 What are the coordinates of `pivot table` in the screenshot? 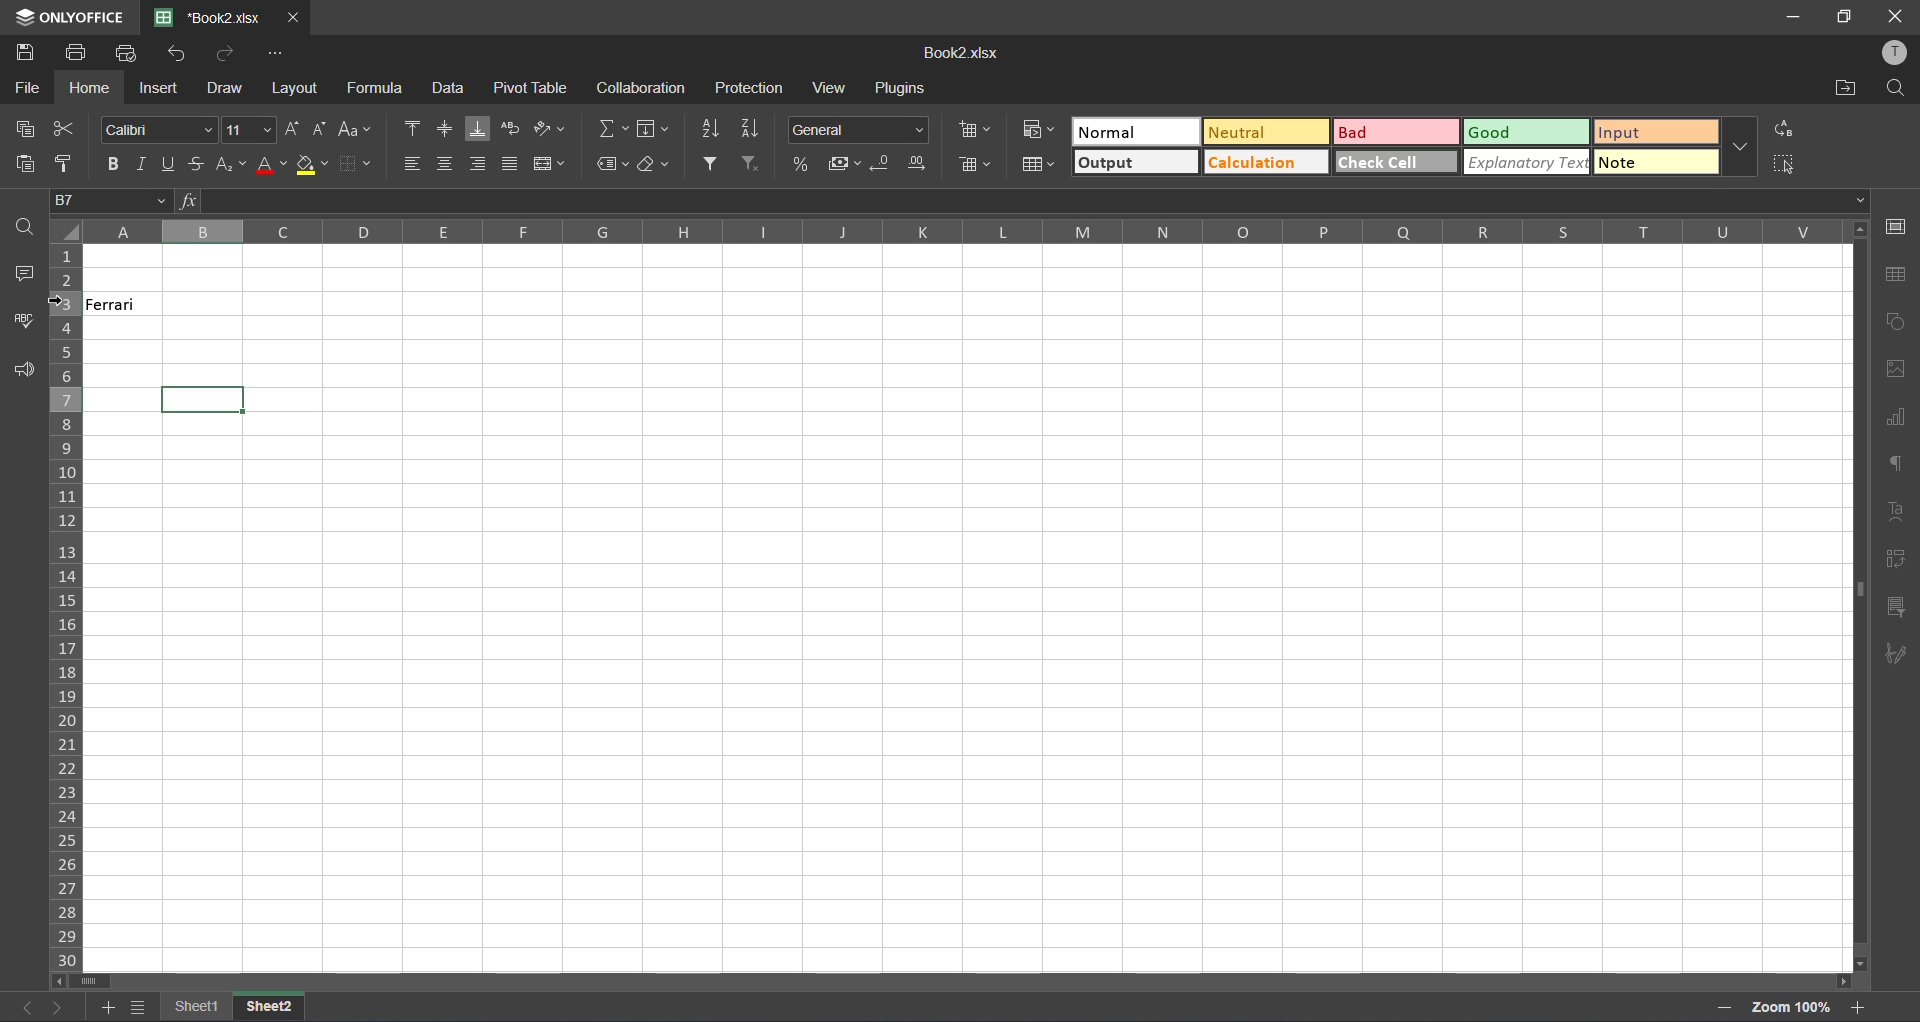 It's located at (536, 87).